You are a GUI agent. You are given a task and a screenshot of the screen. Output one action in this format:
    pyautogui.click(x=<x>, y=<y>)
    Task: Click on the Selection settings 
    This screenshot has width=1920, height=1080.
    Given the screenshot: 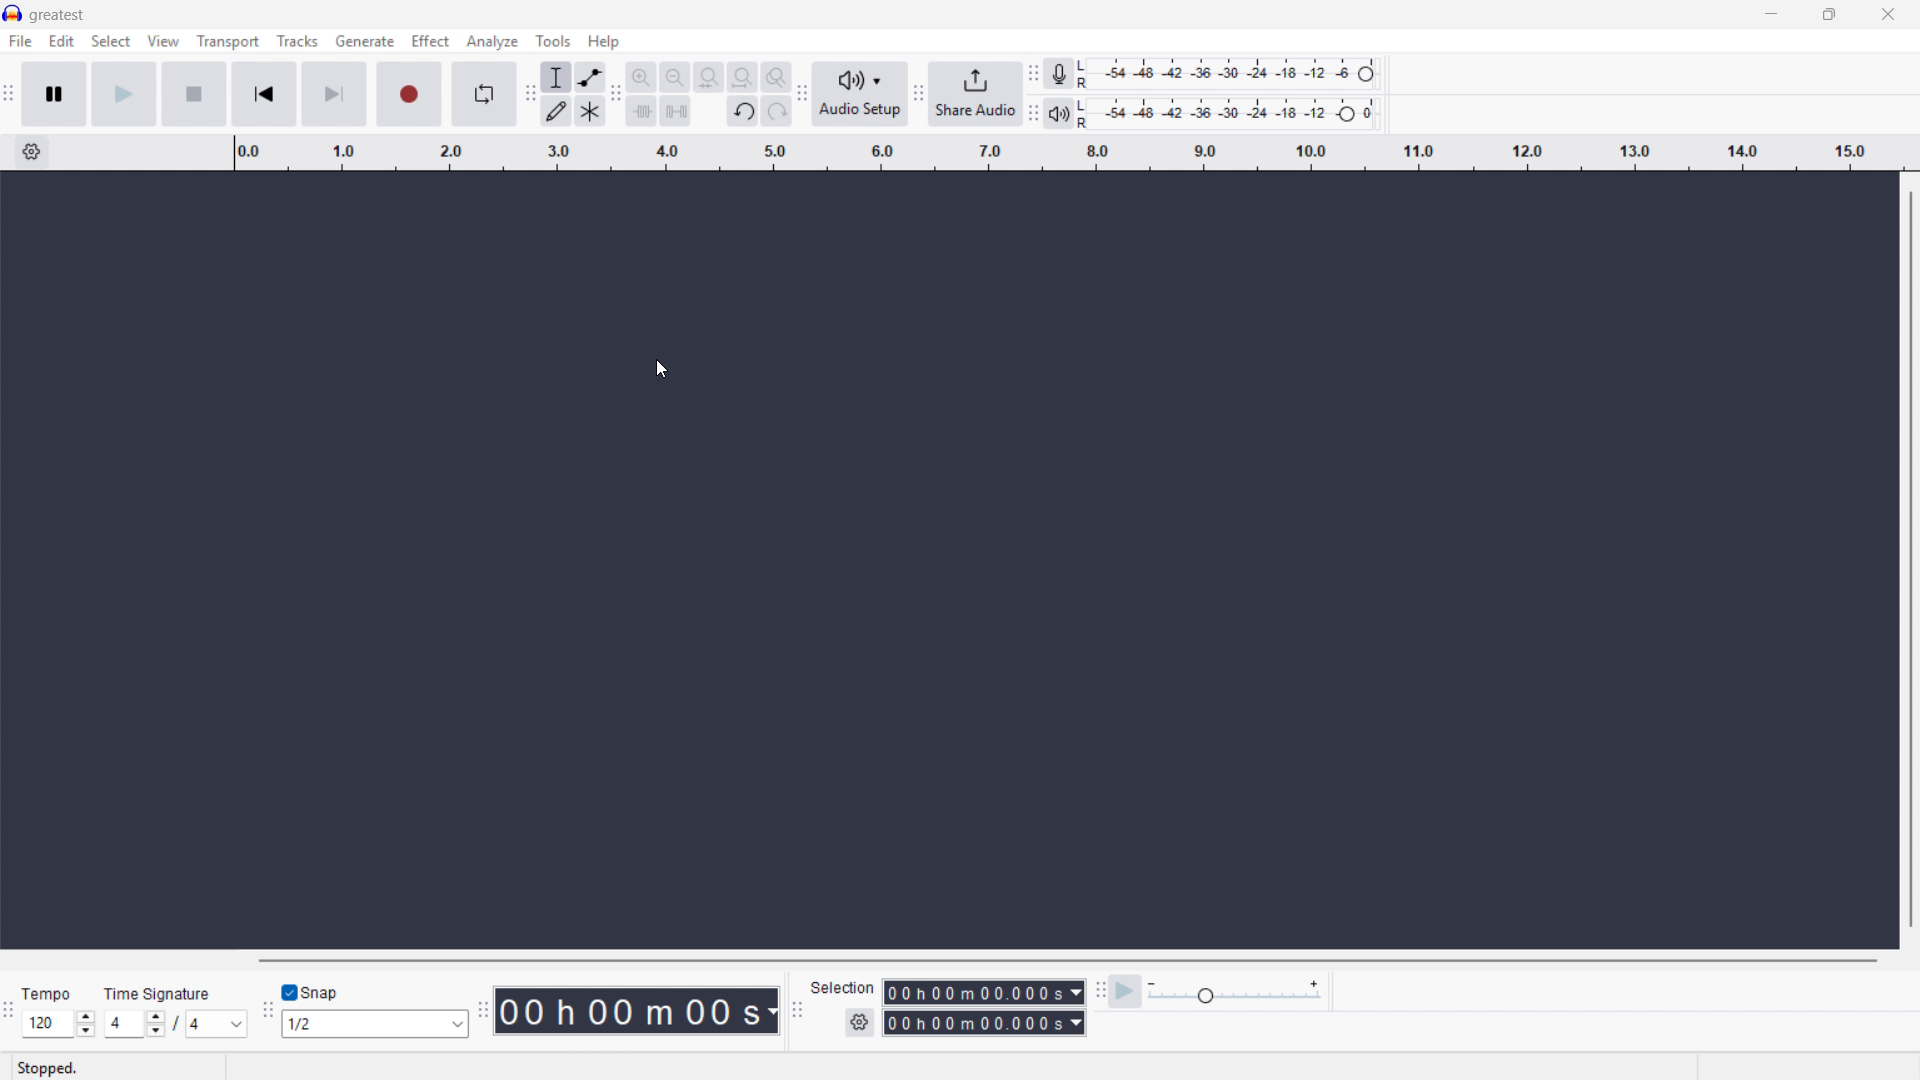 What is the action you would take?
    pyautogui.click(x=860, y=1021)
    